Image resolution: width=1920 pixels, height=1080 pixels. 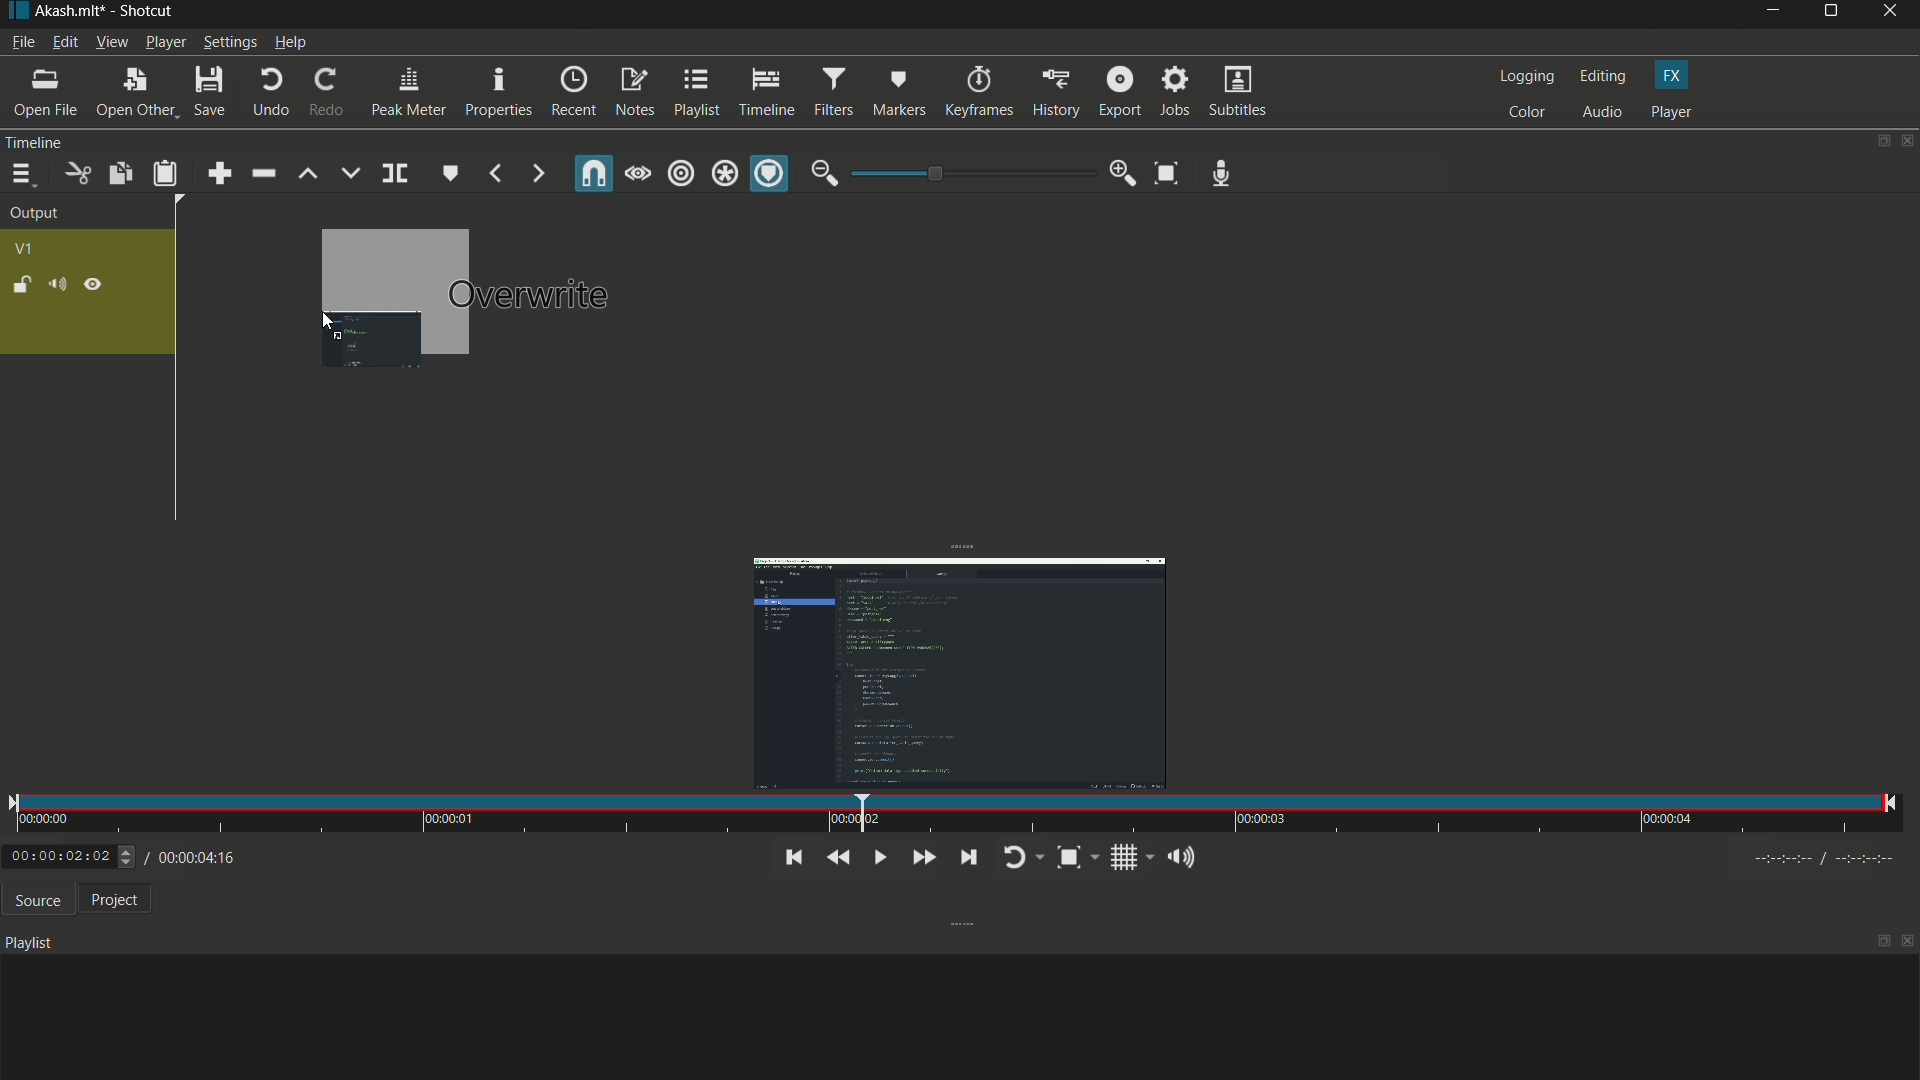 I want to click on markers, so click(x=898, y=93).